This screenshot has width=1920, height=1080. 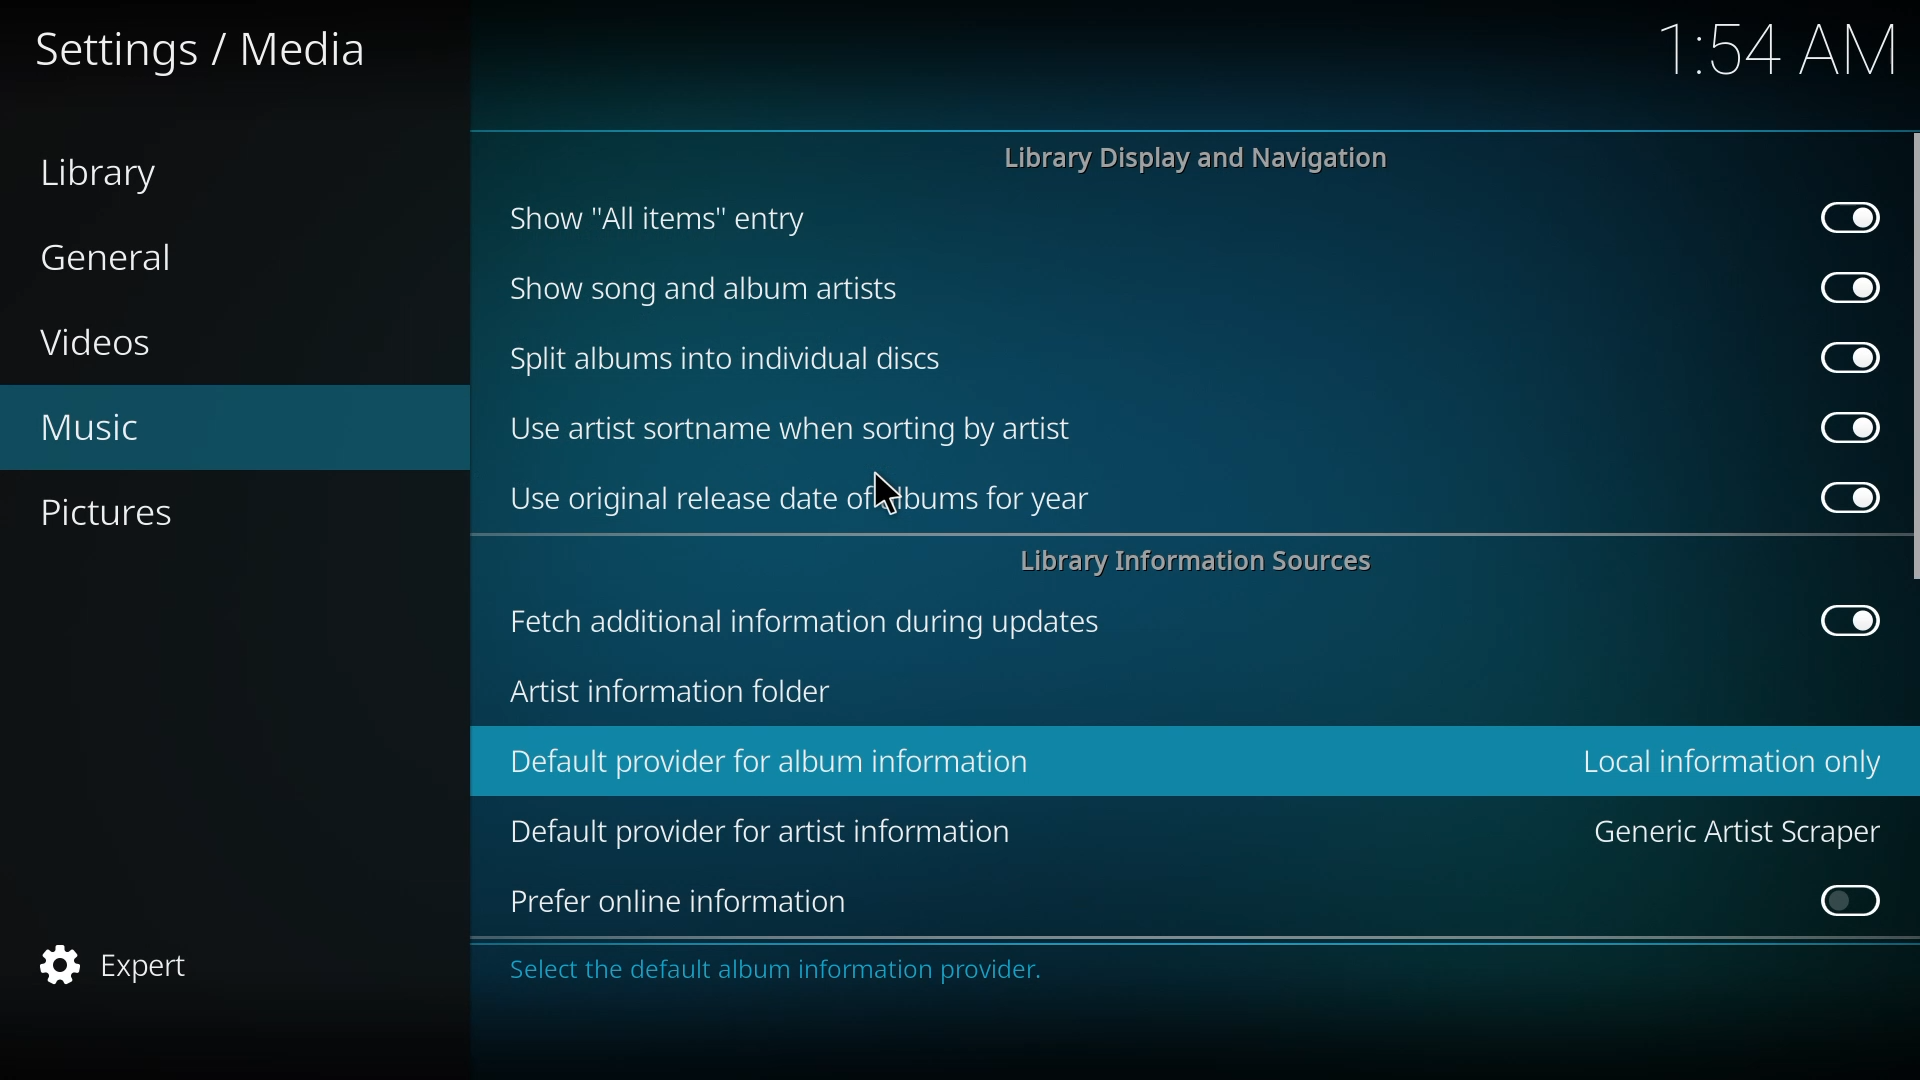 I want to click on prefer online information, so click(x=684, y=902).